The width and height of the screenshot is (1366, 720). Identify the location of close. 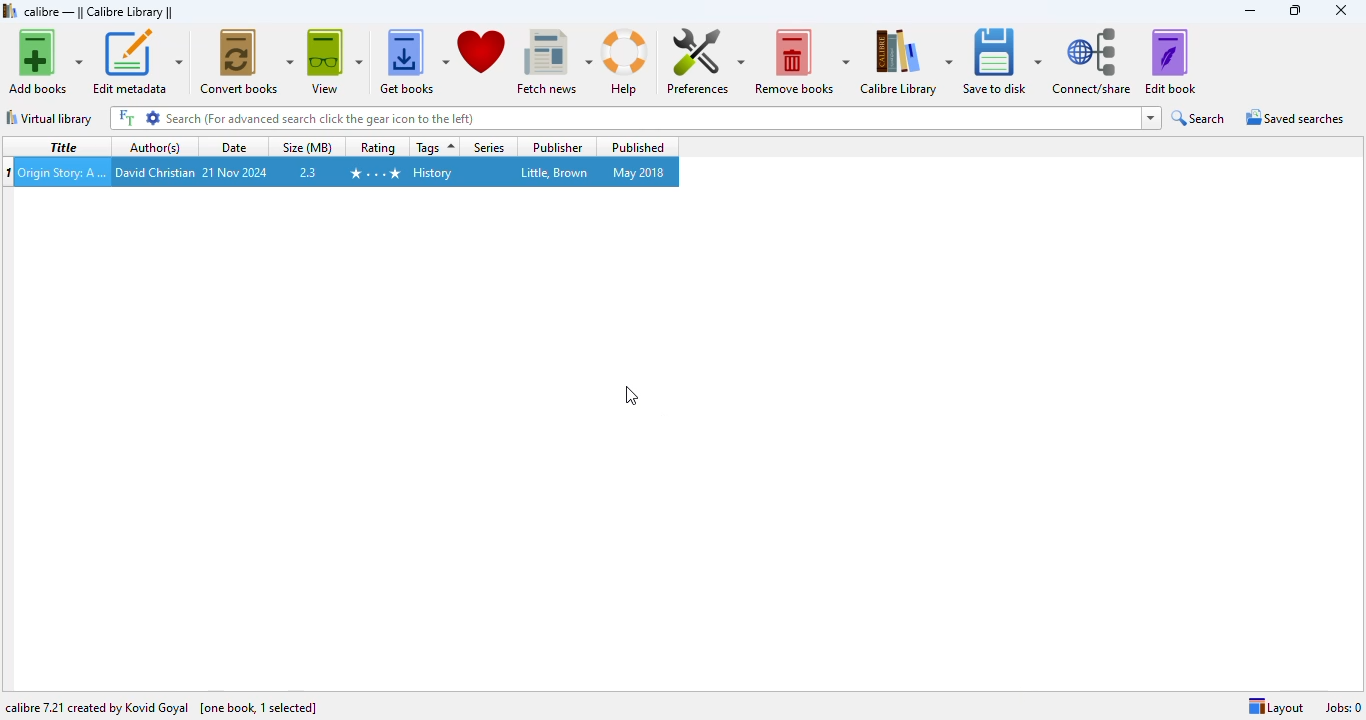
(1342, 10).